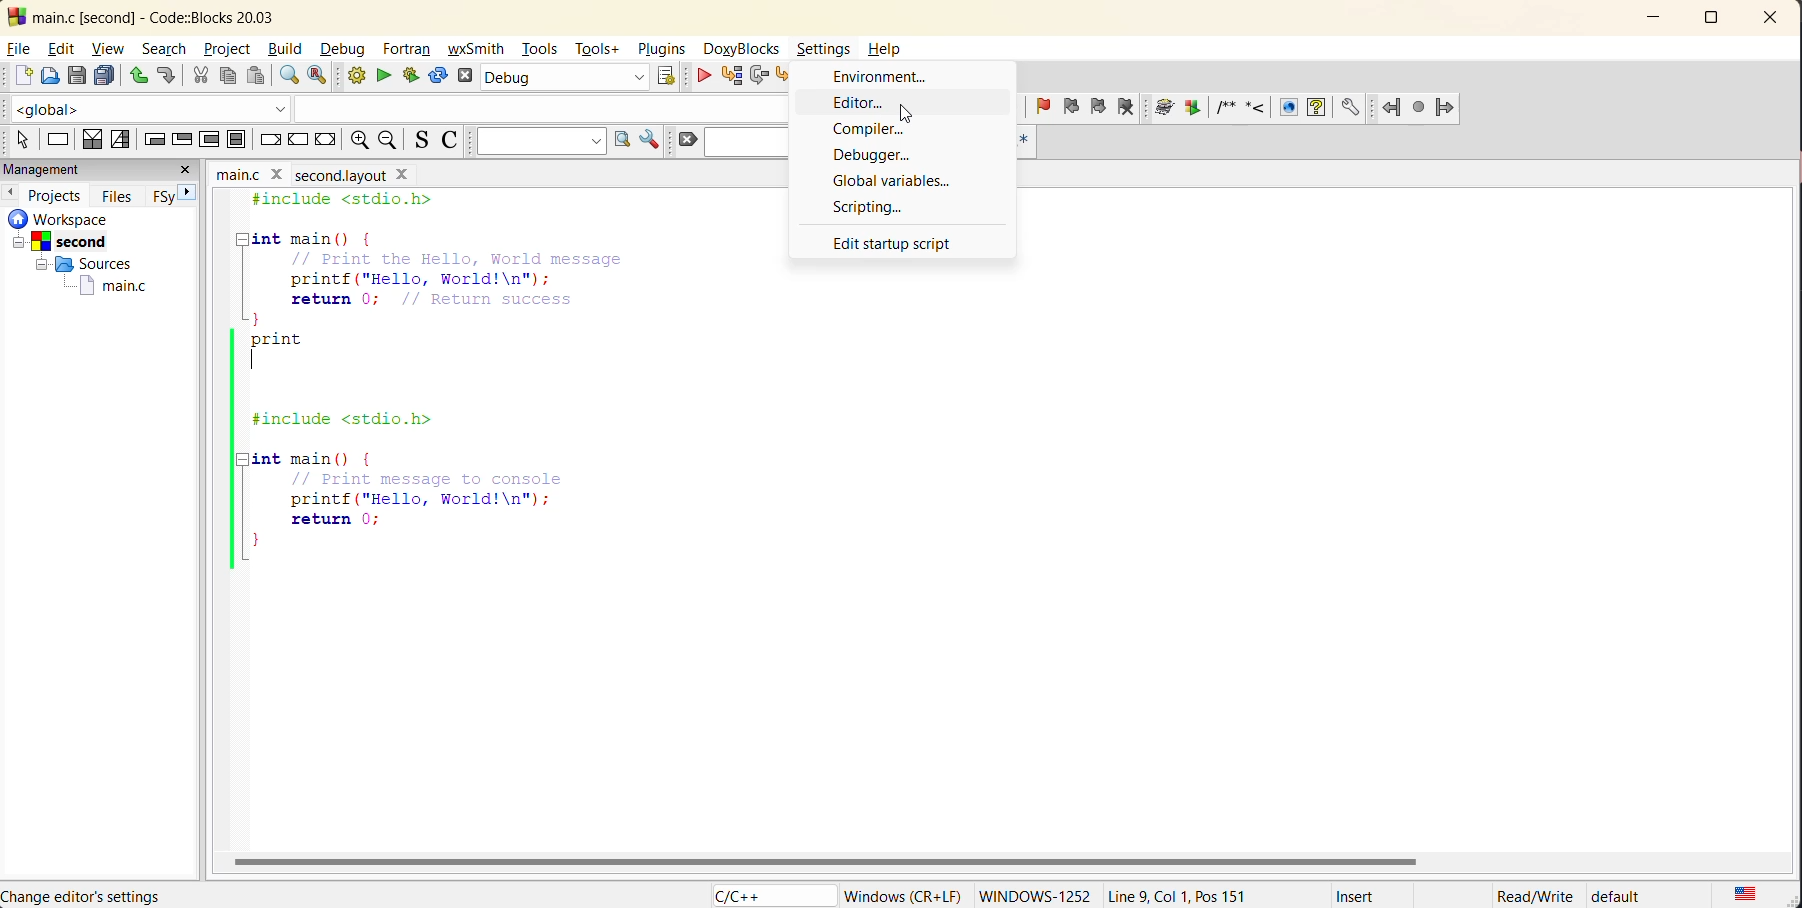  I want to click on previous bookmark, so click(1069, 107).